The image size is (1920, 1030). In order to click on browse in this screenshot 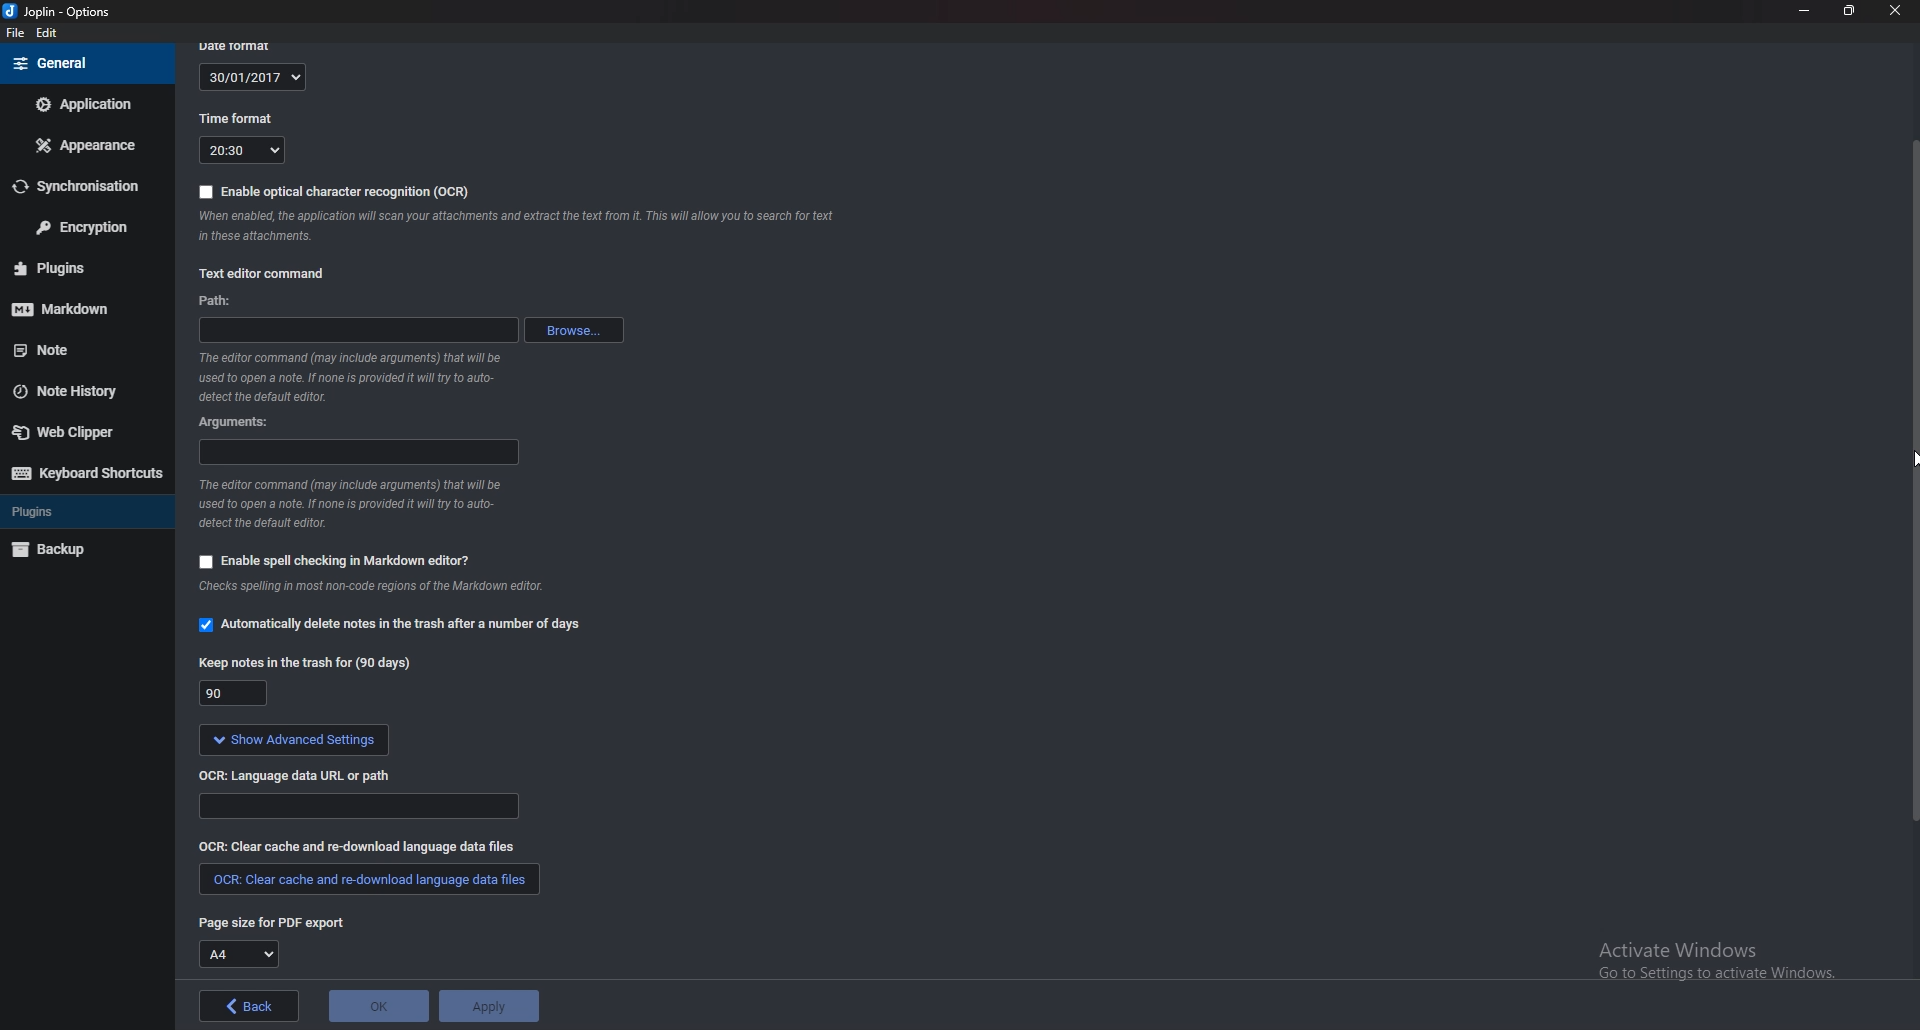, I will do `click(572, 330)`.